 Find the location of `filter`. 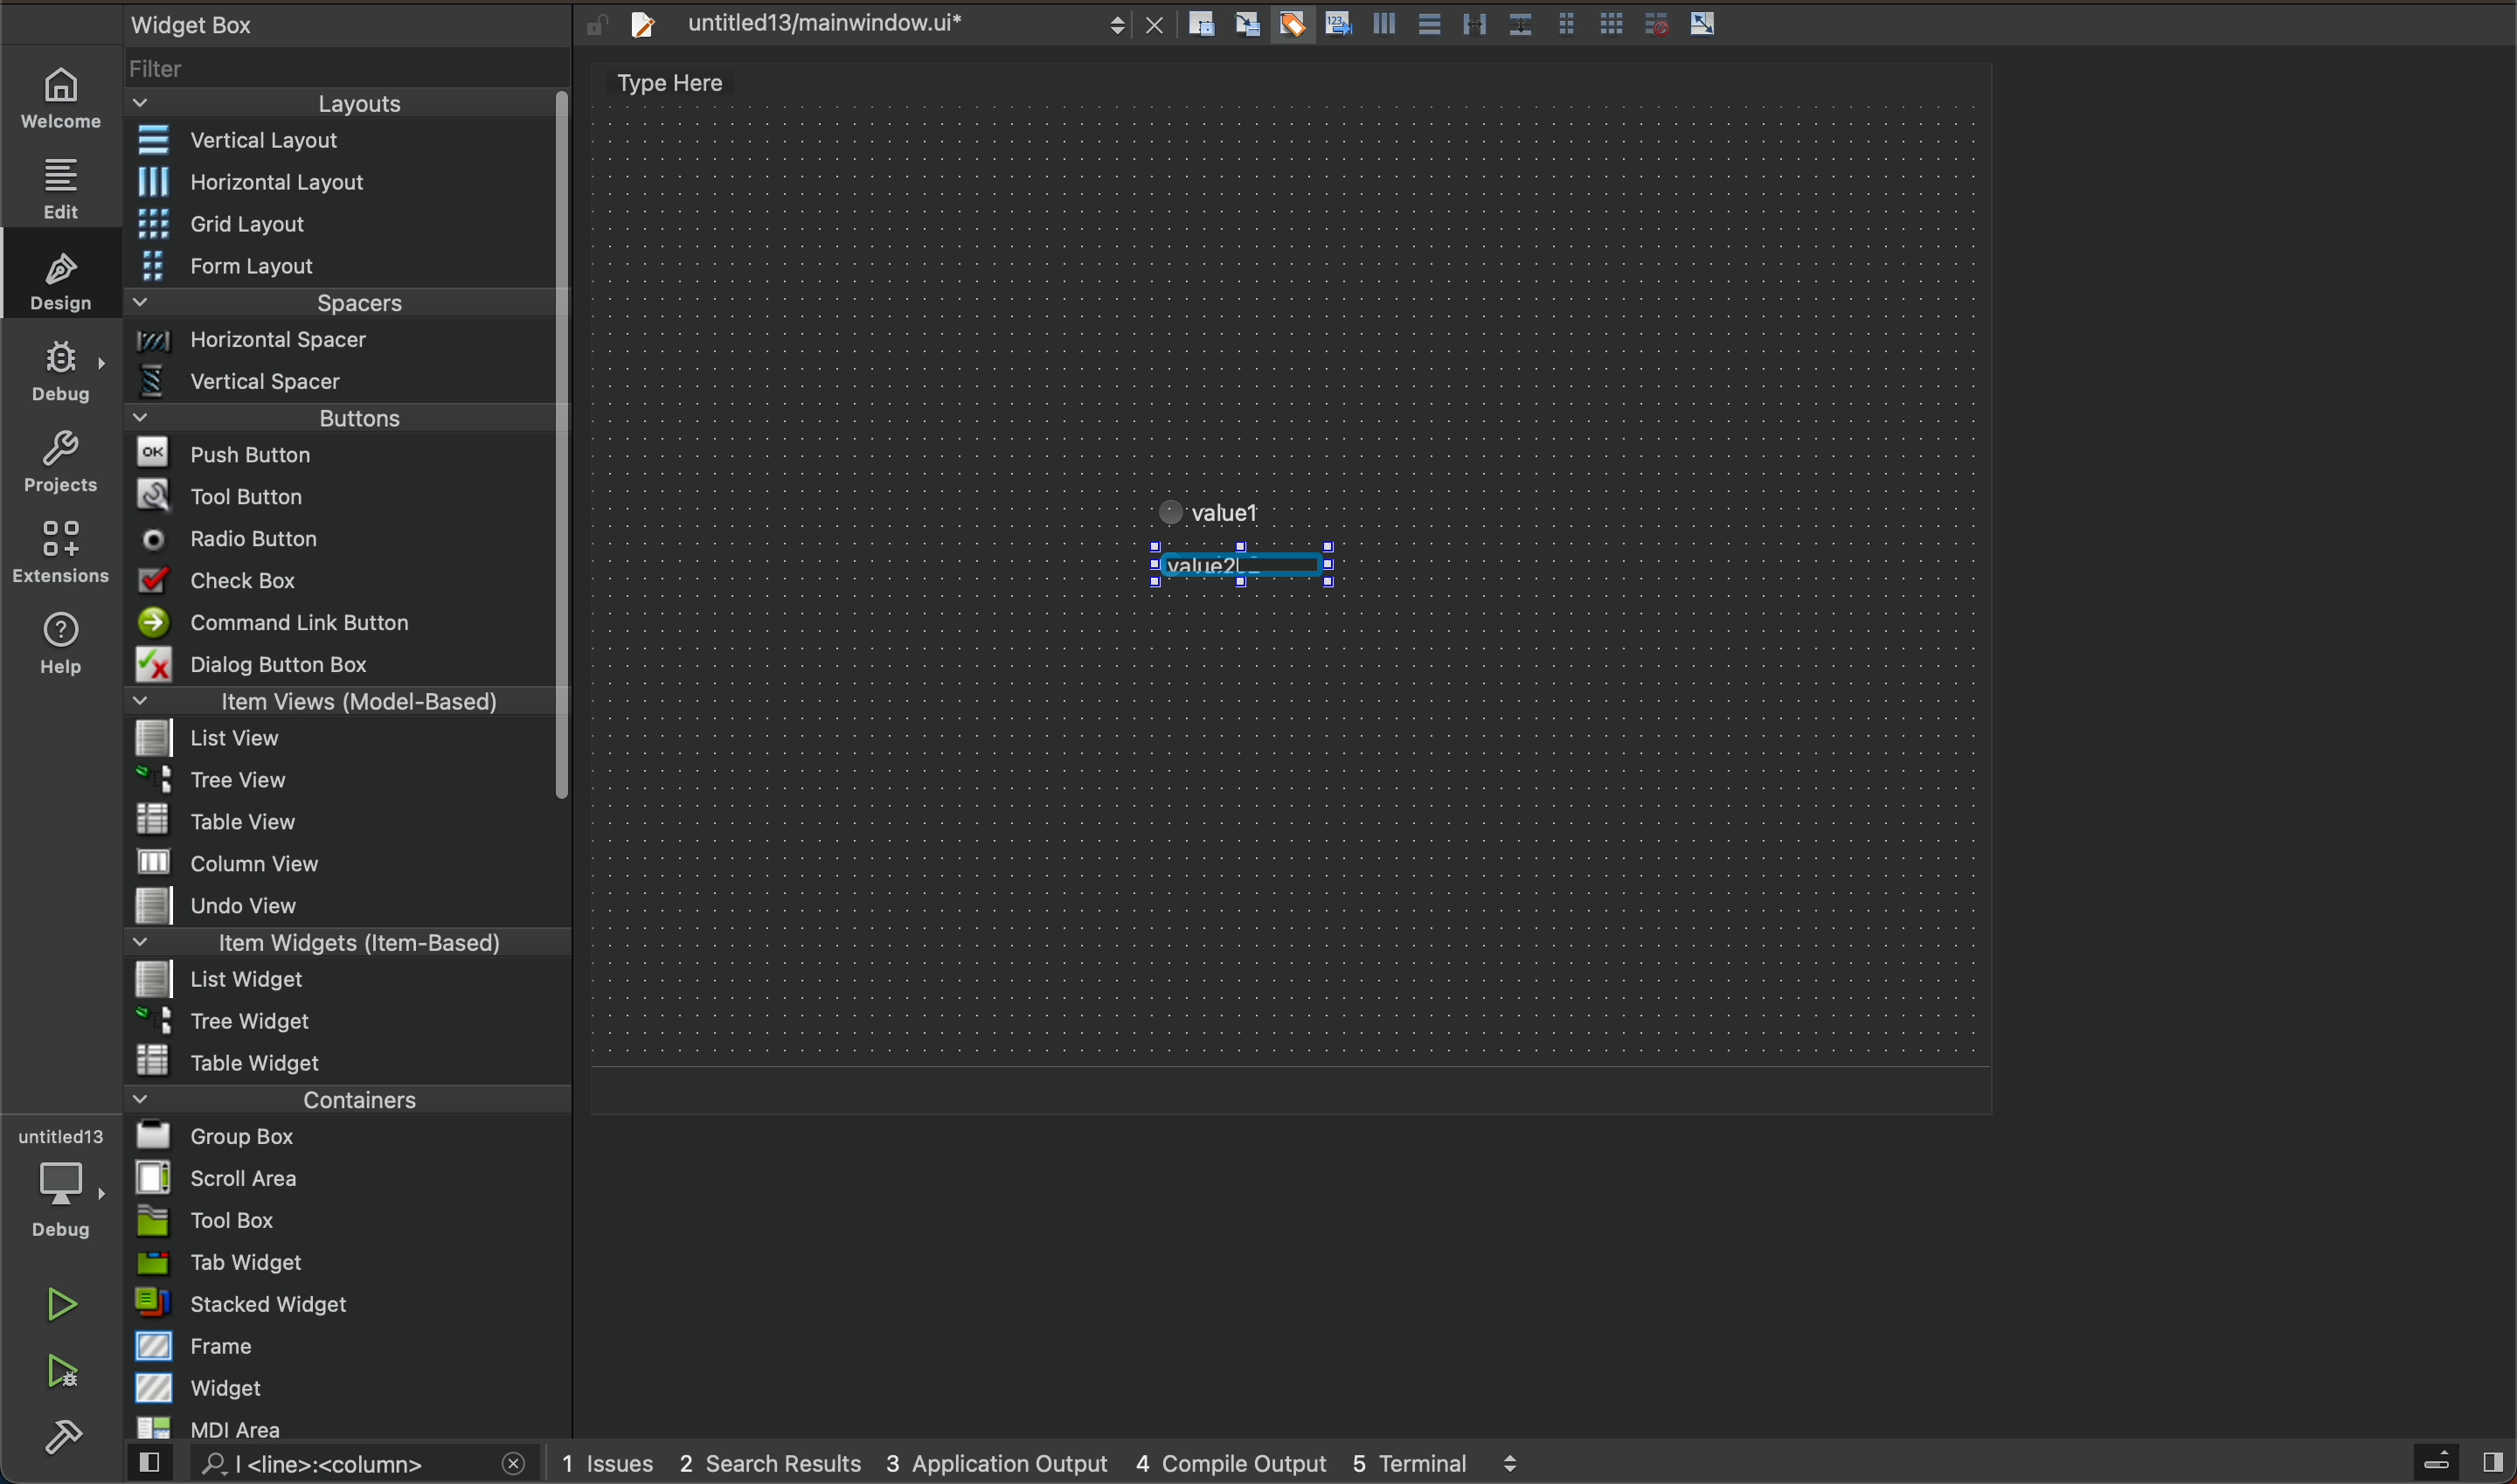

filter is located at coordinates (350, 76).